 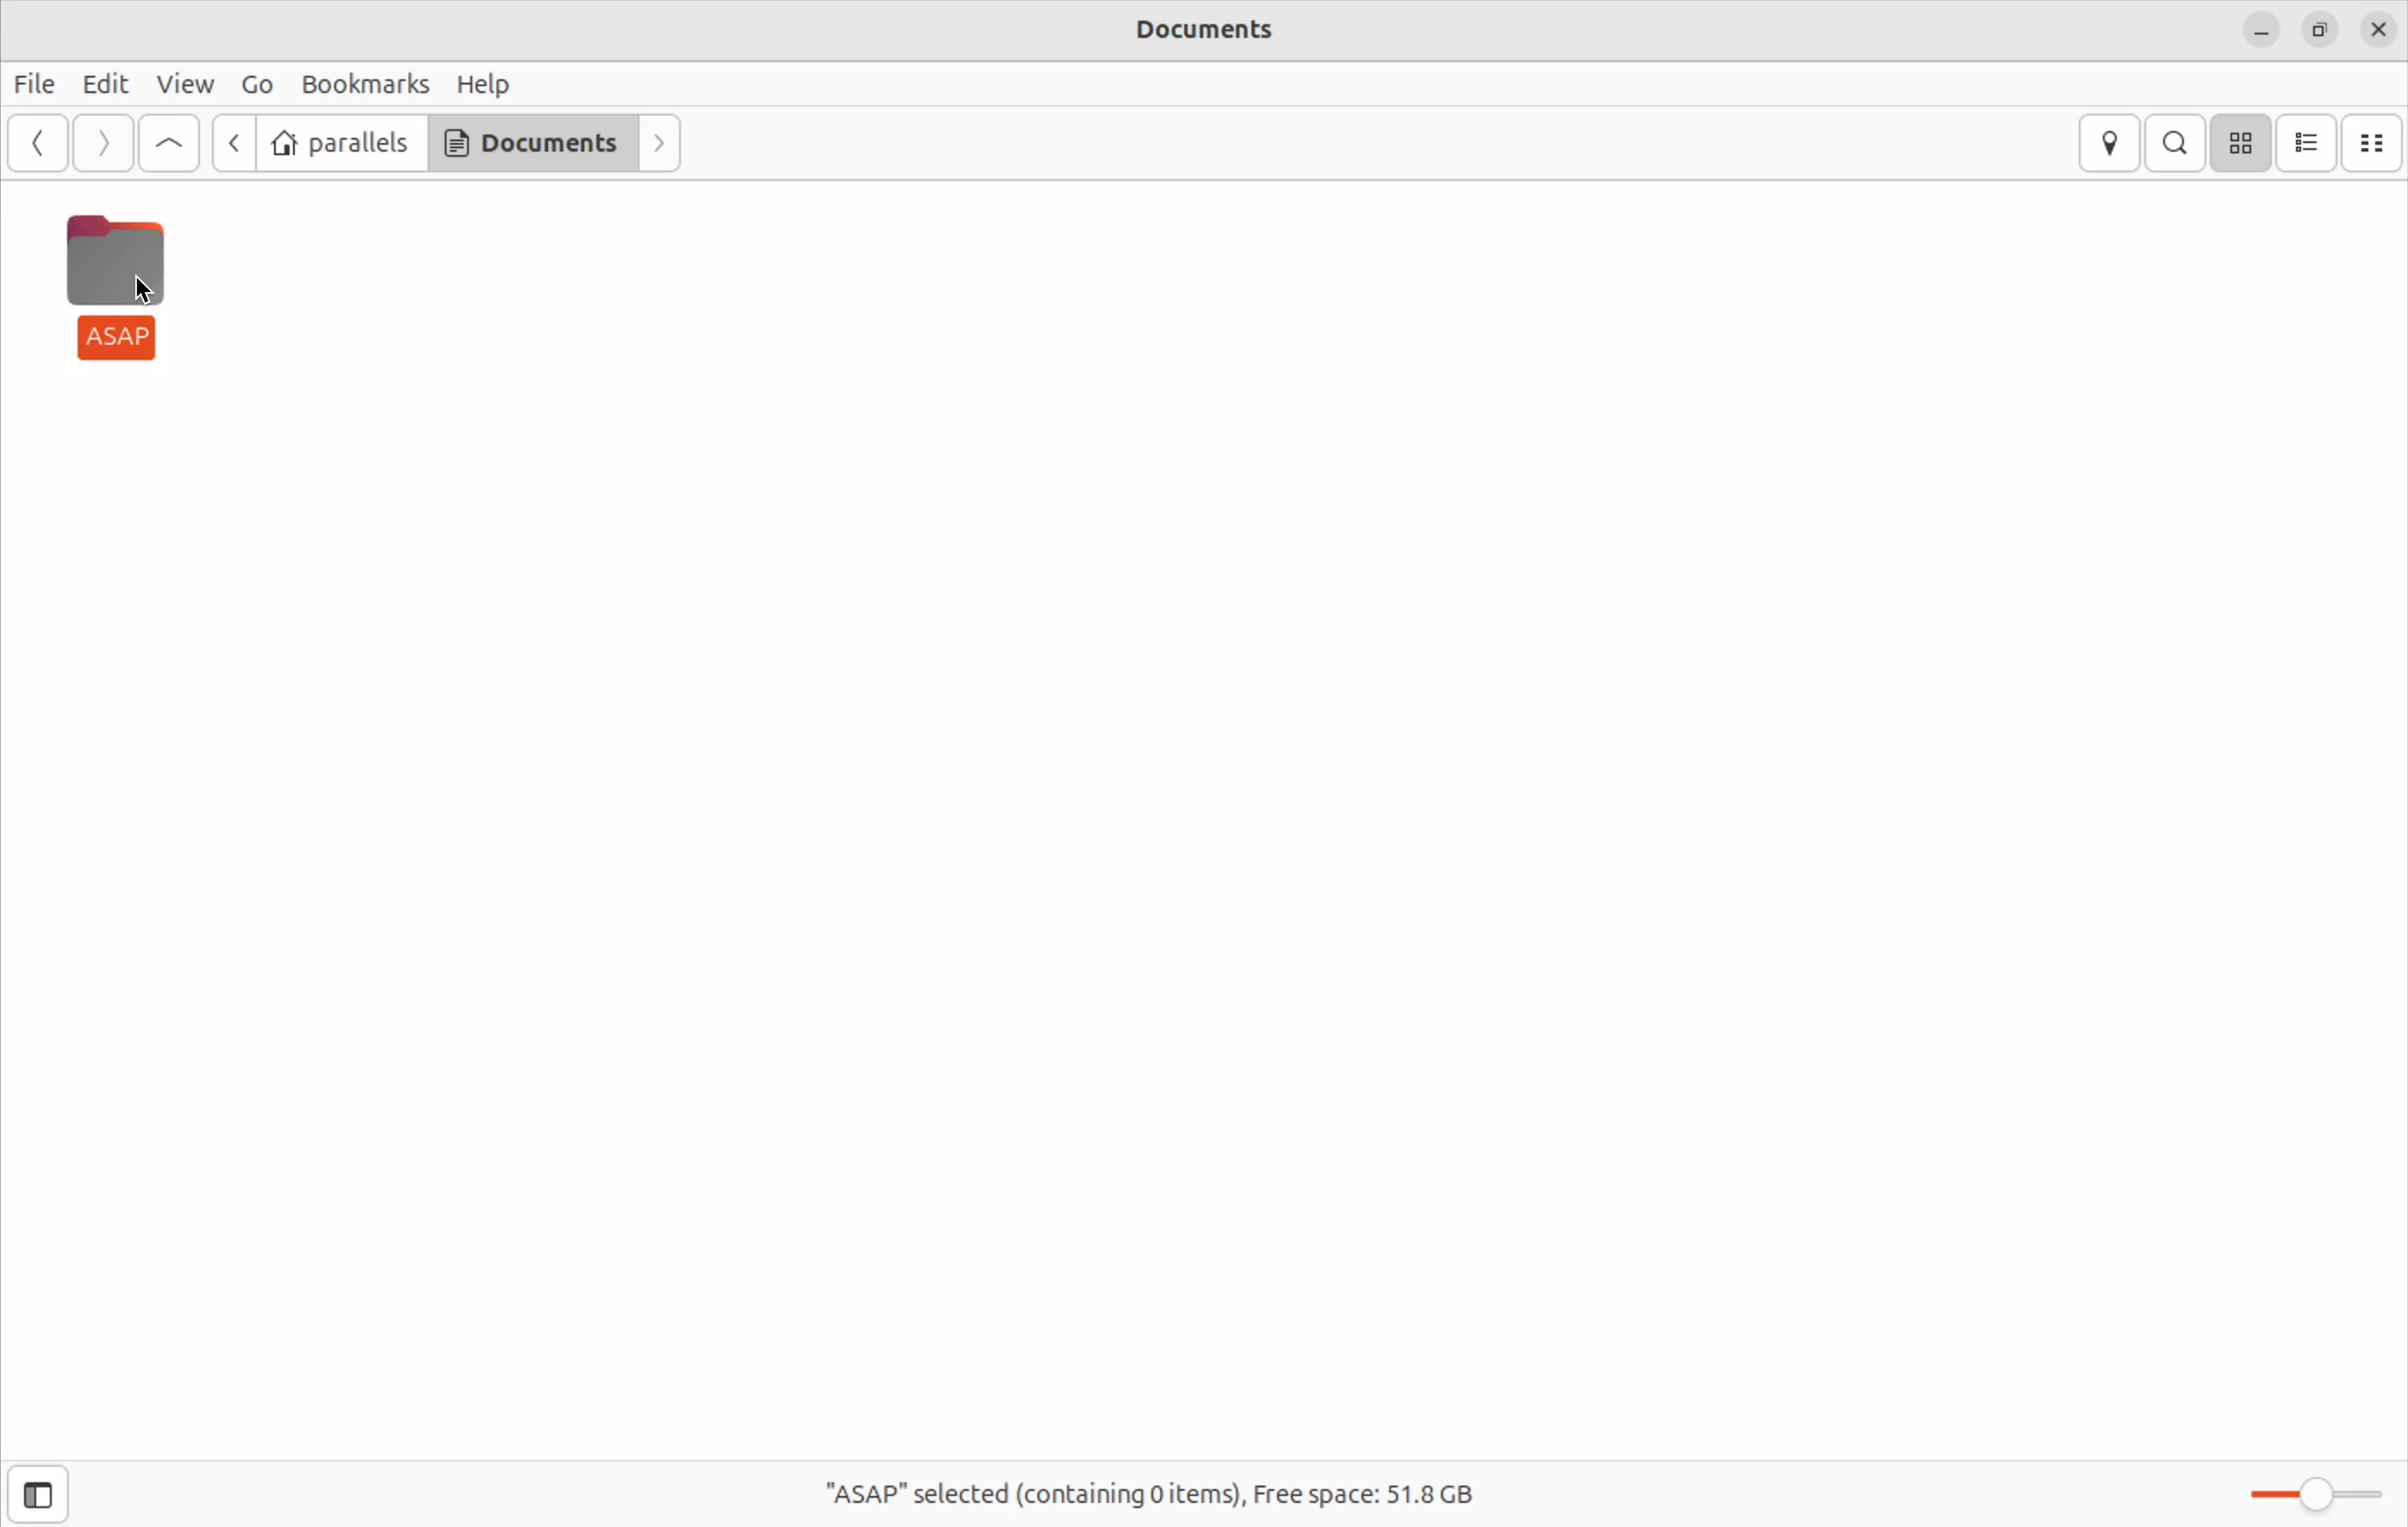 What do you see at coordinates (252, 82) in the screenshot?
I see `Go` at bounding box center [252, 82].